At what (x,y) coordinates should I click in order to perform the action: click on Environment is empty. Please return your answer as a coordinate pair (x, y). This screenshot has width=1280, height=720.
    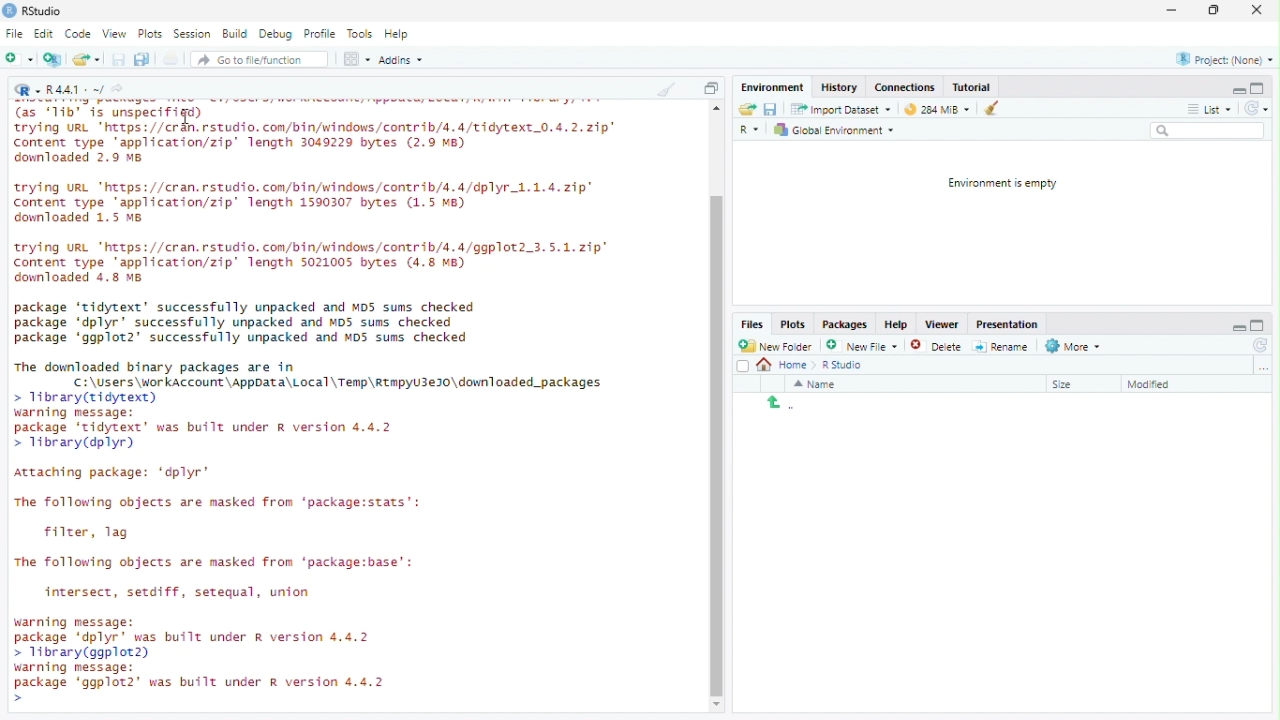
    Looking at the image, I should click on (997, 184).